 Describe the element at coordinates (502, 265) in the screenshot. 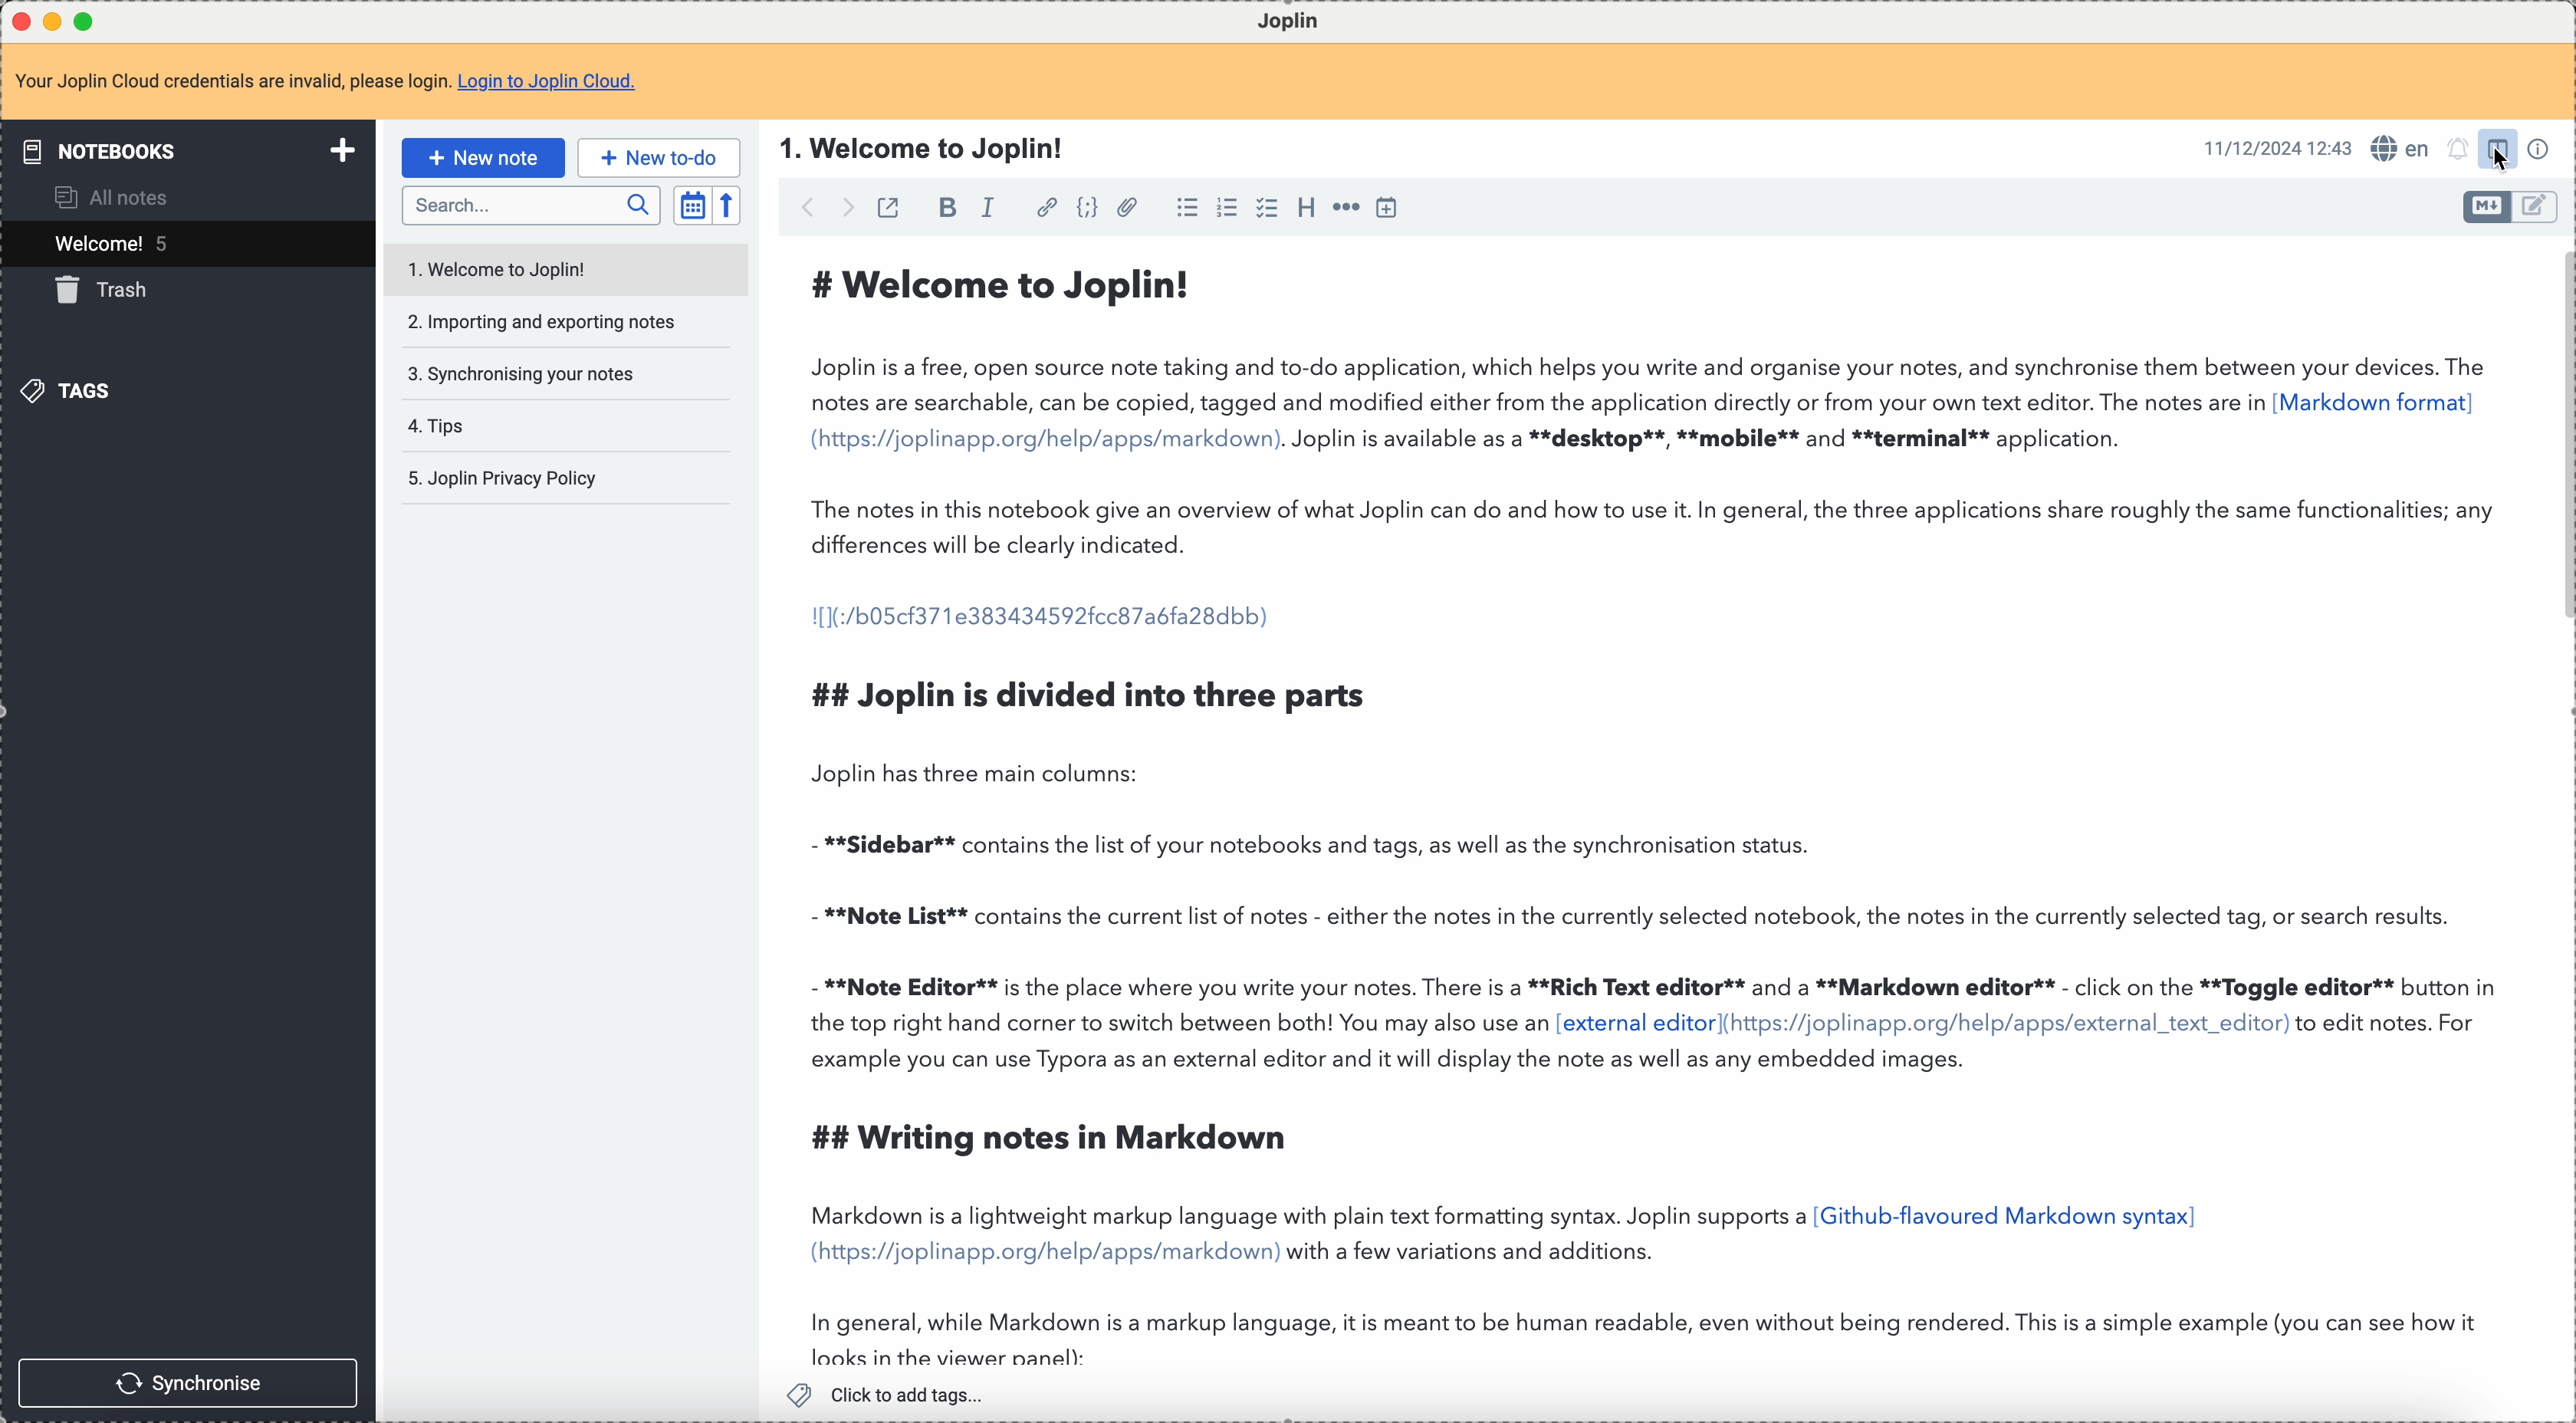

I see `welcome to Joplin` at that location.